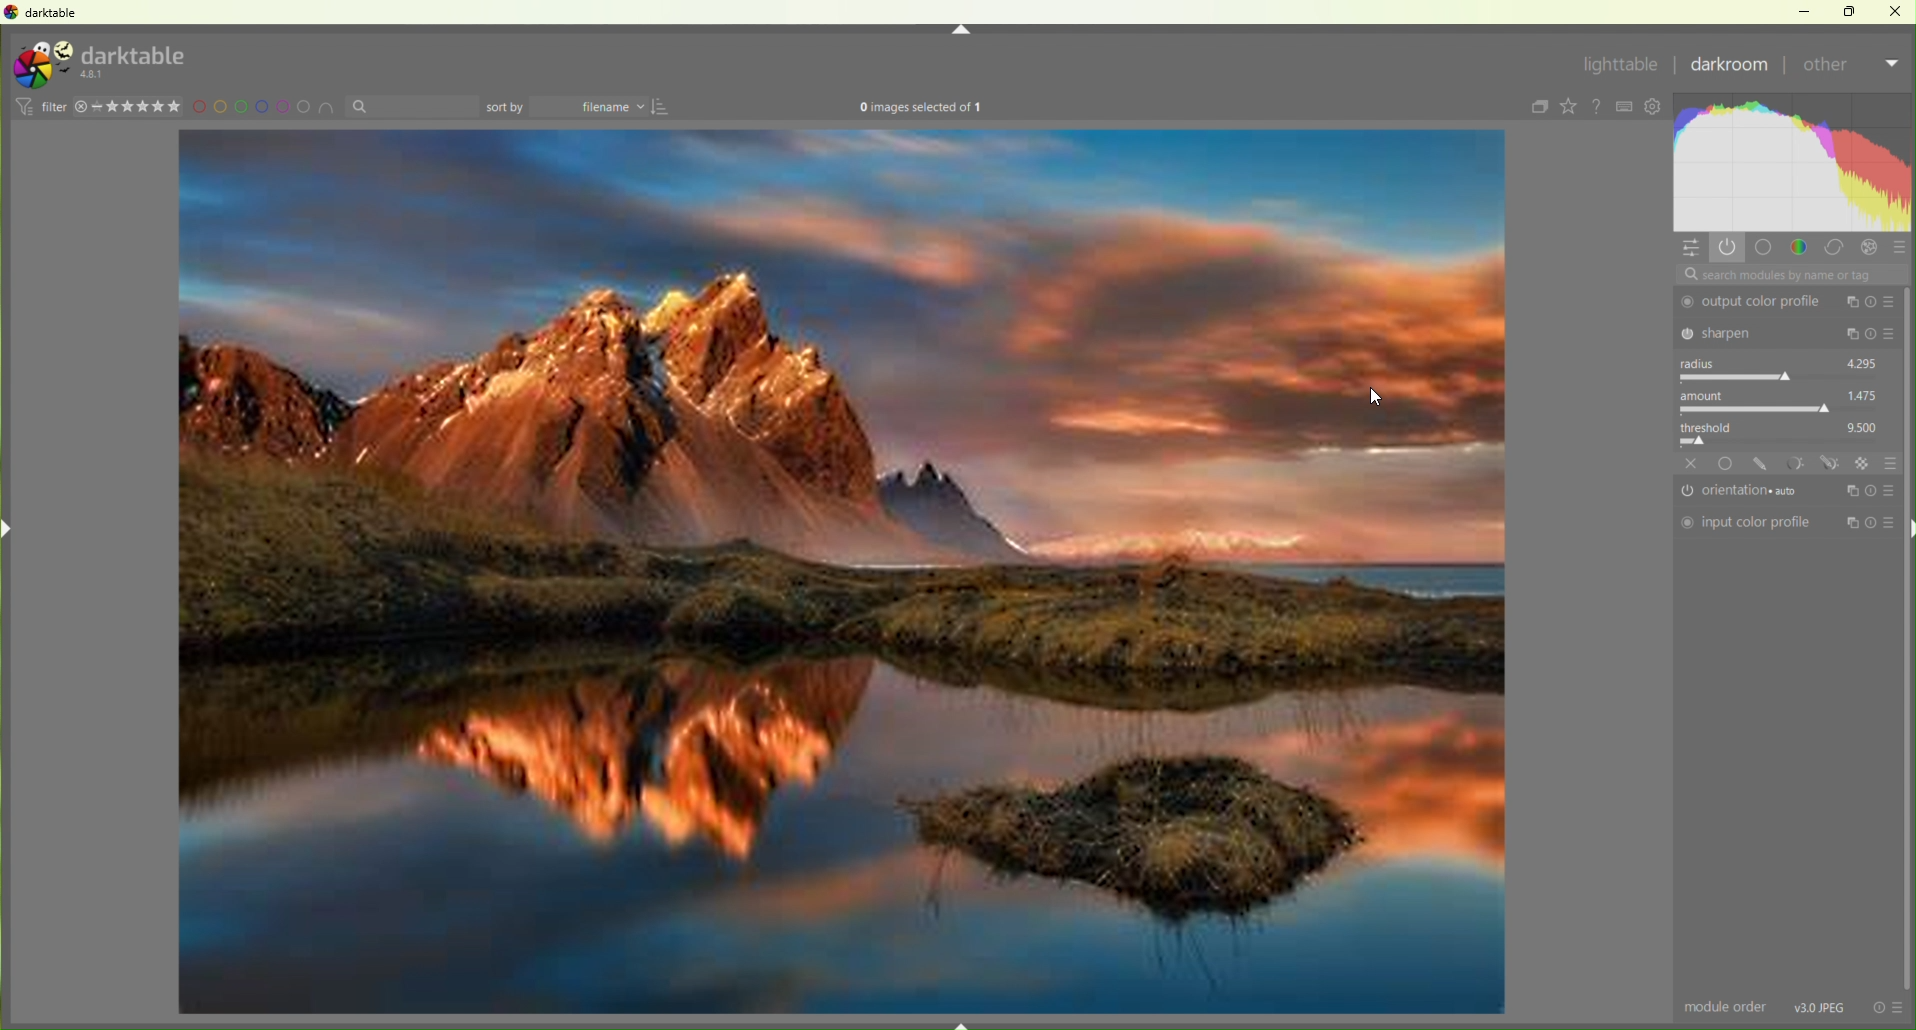 Image resolution: width=1916 pixels, height=1030 pixels. Describe the element at coordinates (1755, 302) in the screenshot. I see `Output color profile` at that location.